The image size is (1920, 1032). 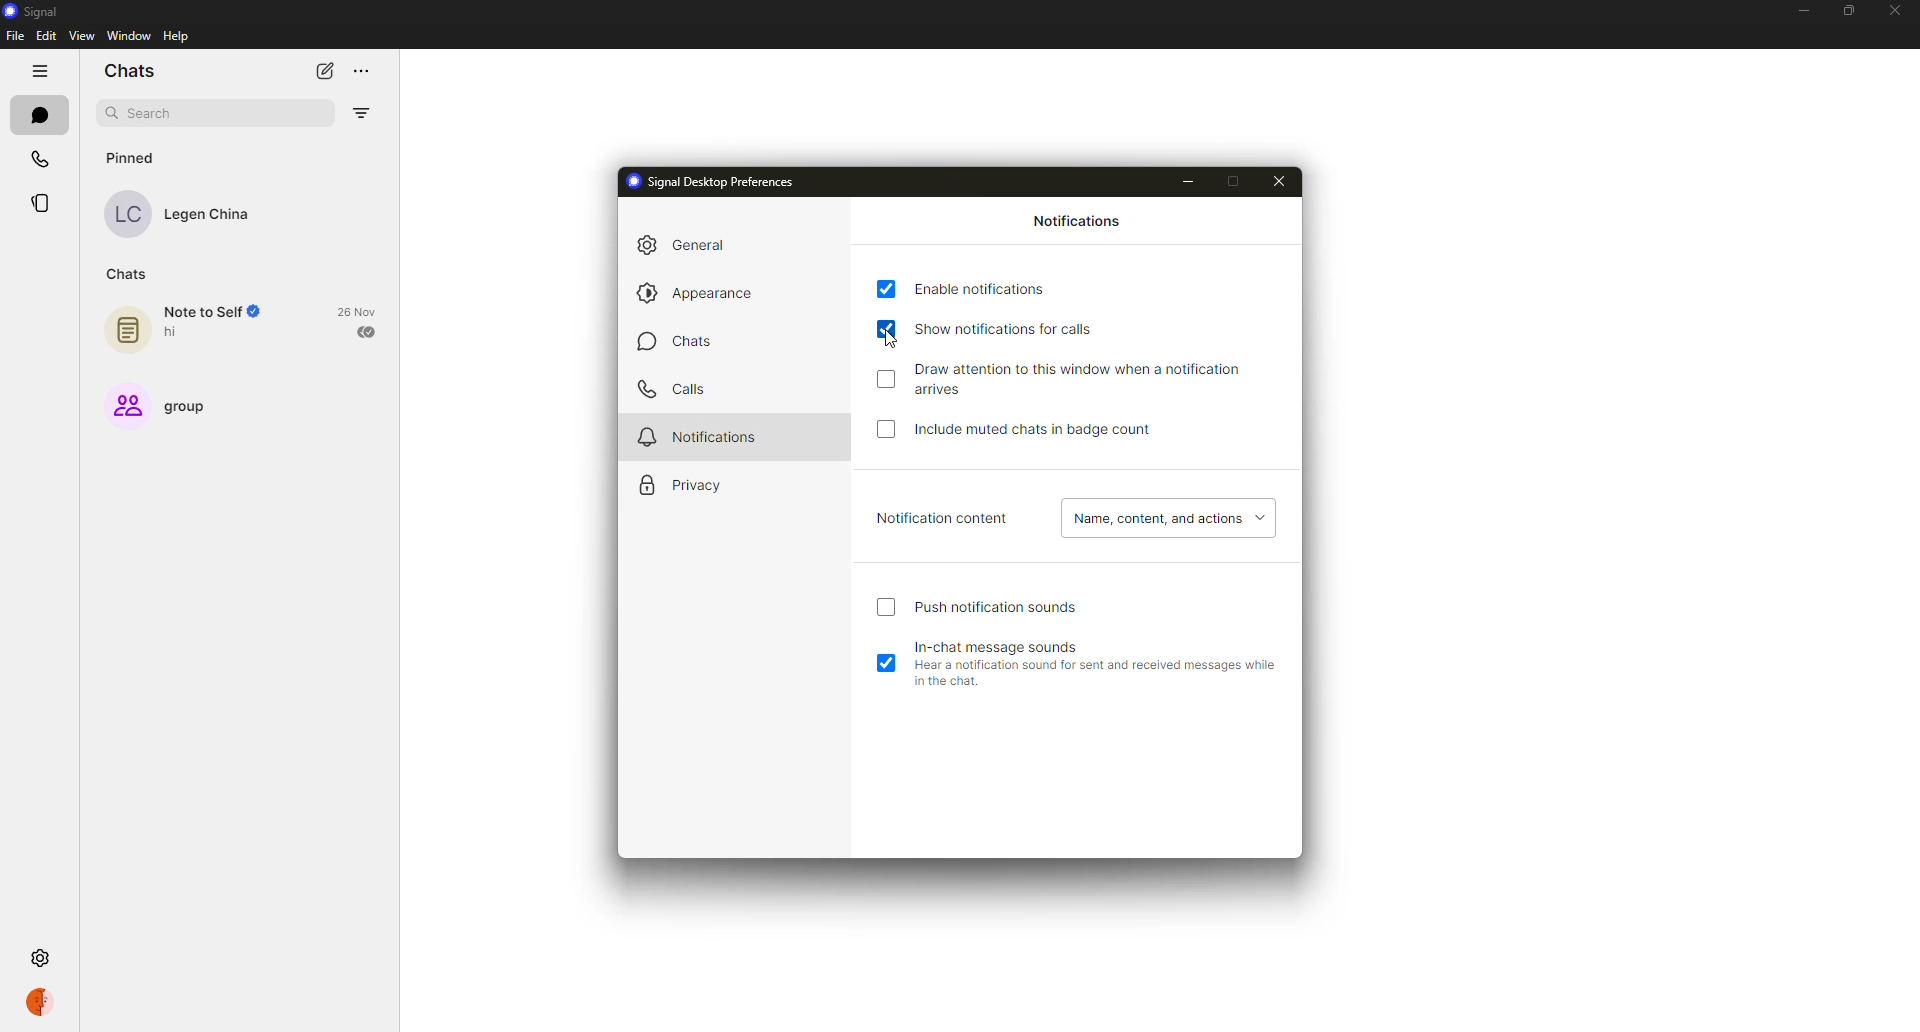 I want to click on search, so click(x=140, y=111).